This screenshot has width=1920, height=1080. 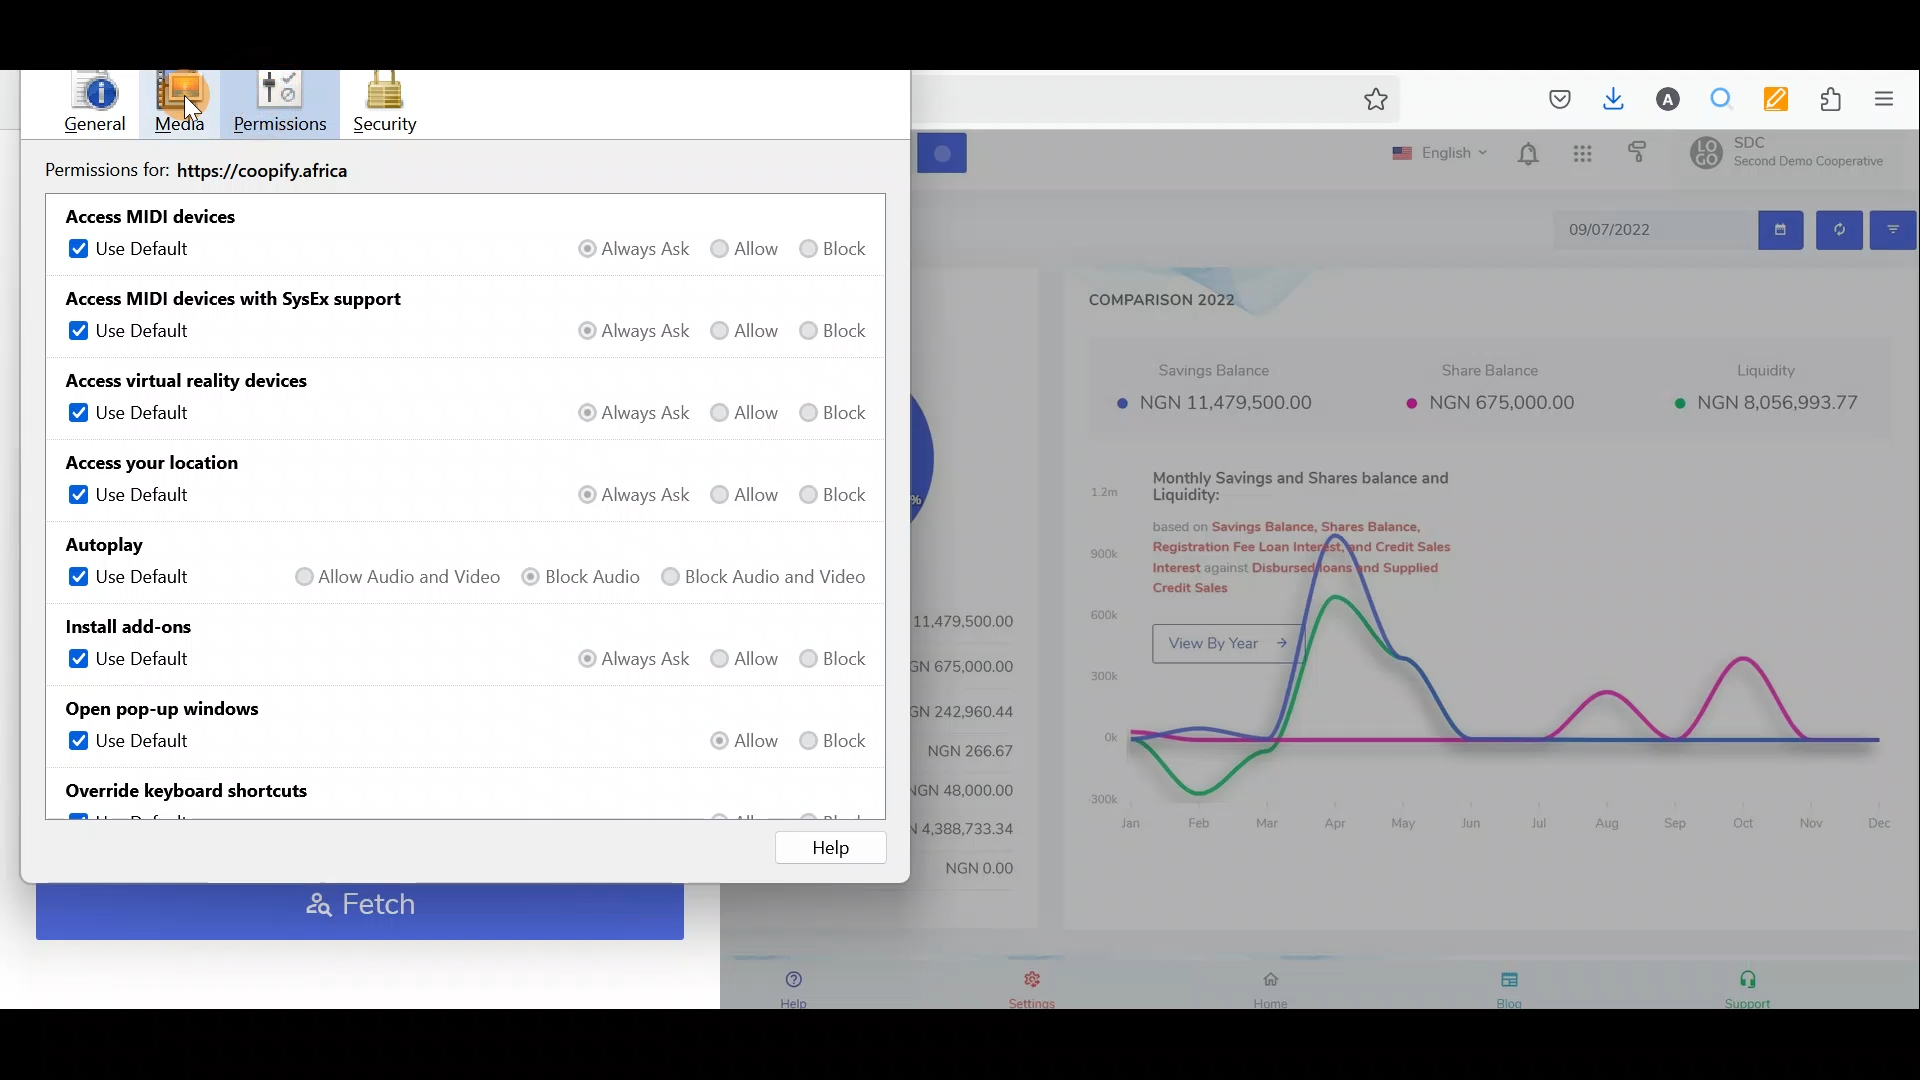 What do you see at coordinates (633, 412) in the screenshot?
I see `` at bounding box center [633, 412].